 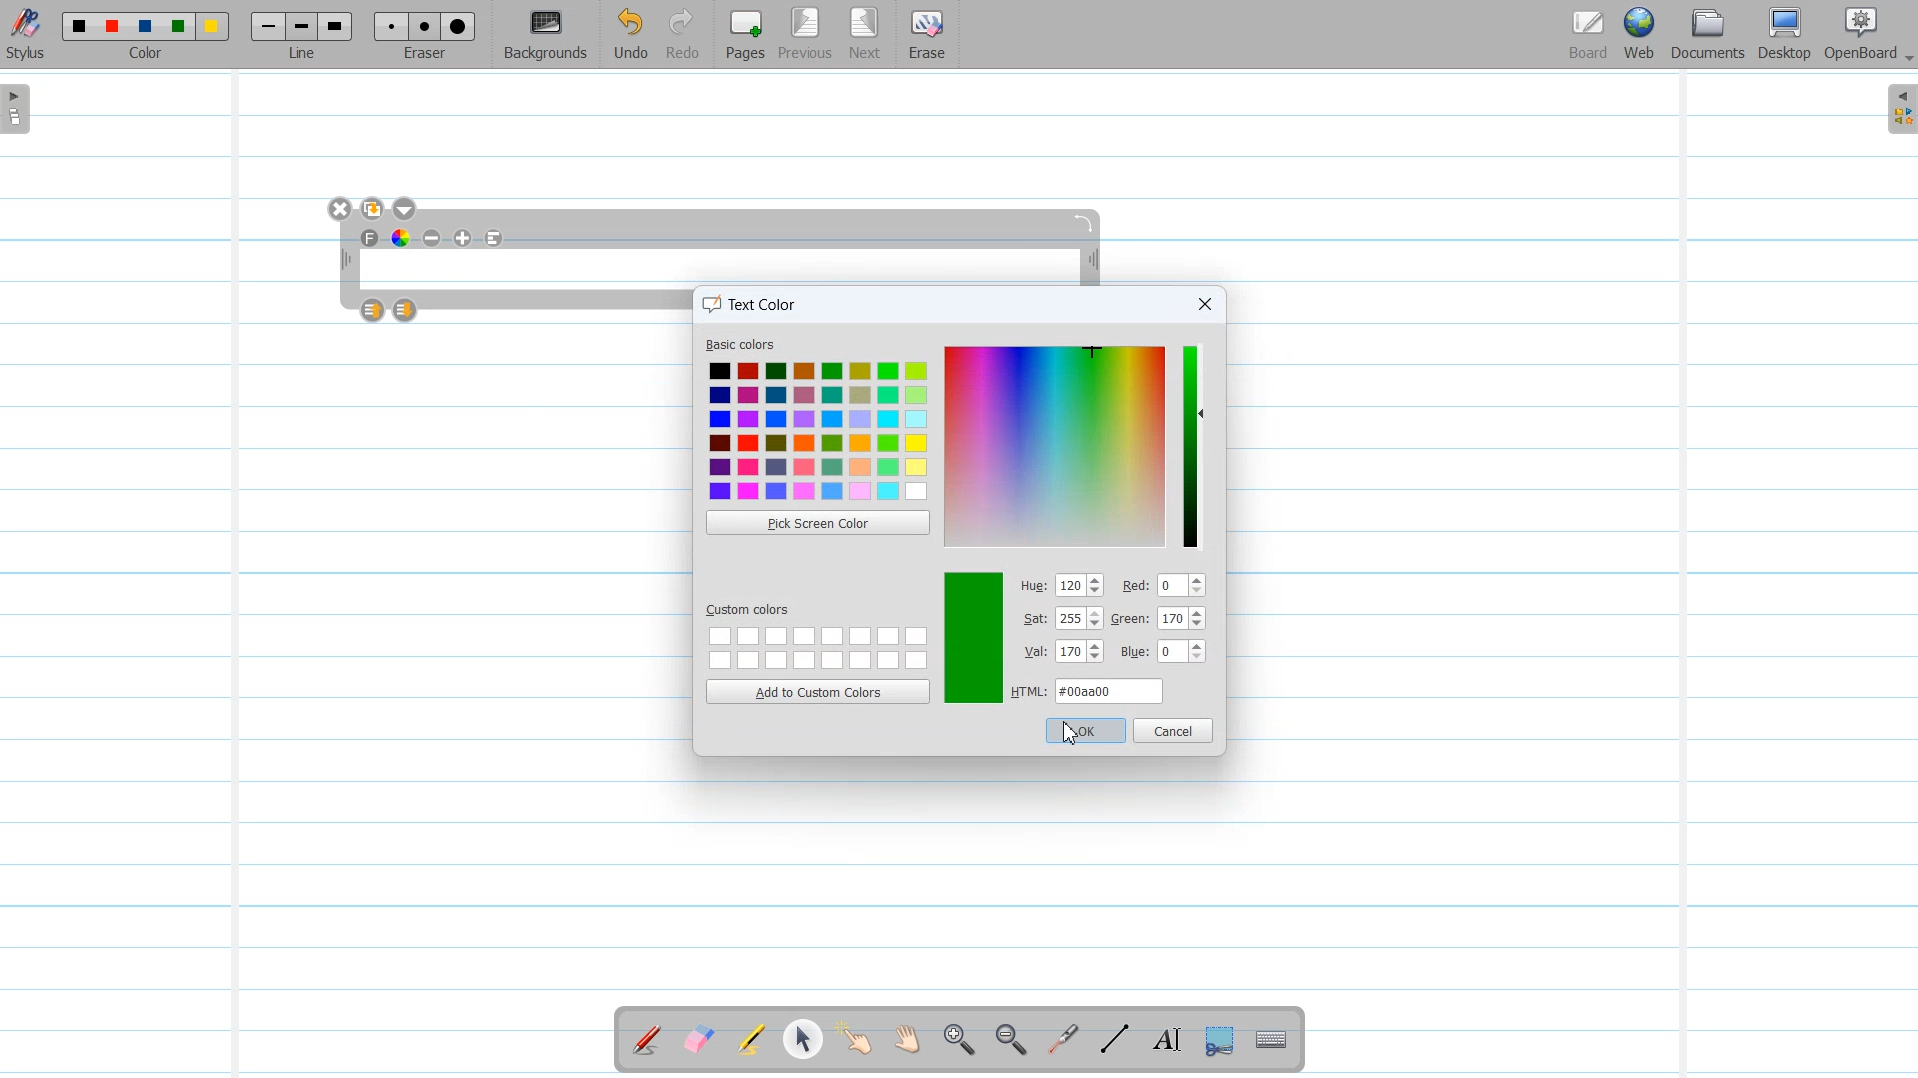 What do you see at coordinates (816, 646) in the screenshot?
I see `Custom colors` at bounding box center [816, 646].